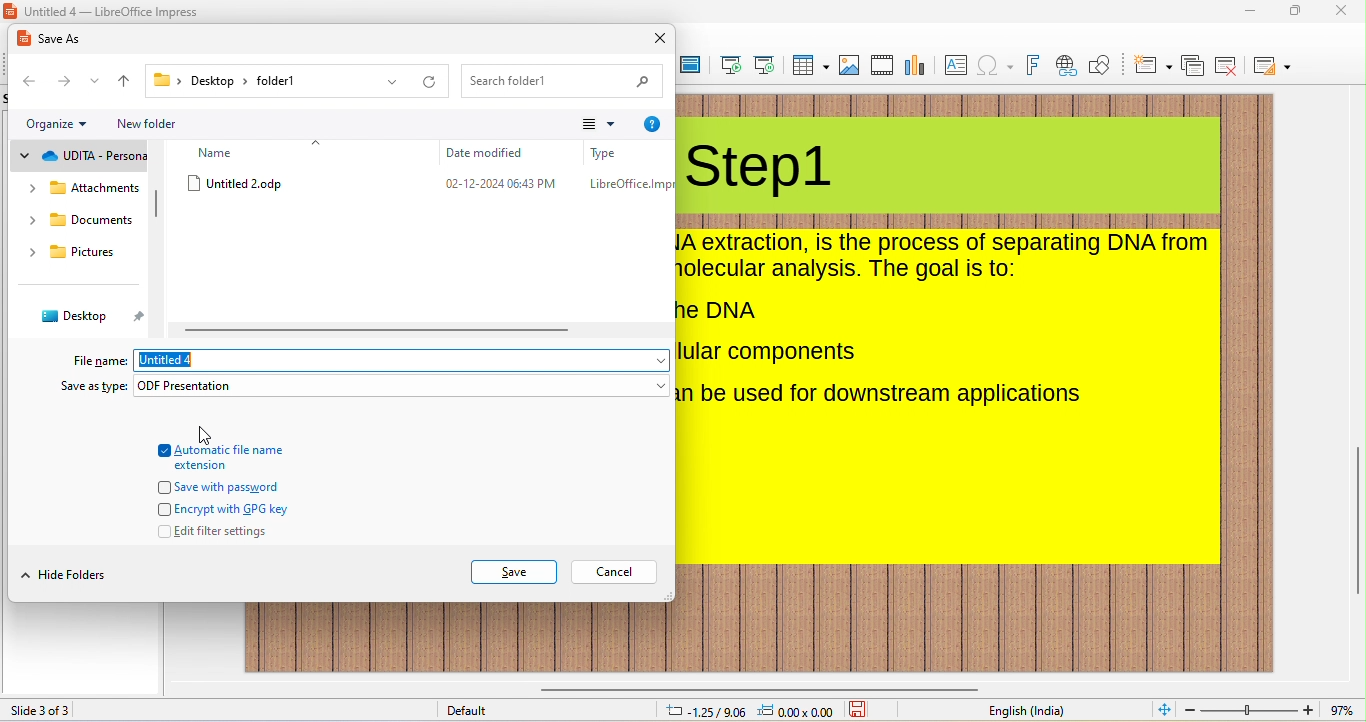 The width and height of the screenshot is (1366, 722). I want to click on organize, so click(47, 125).